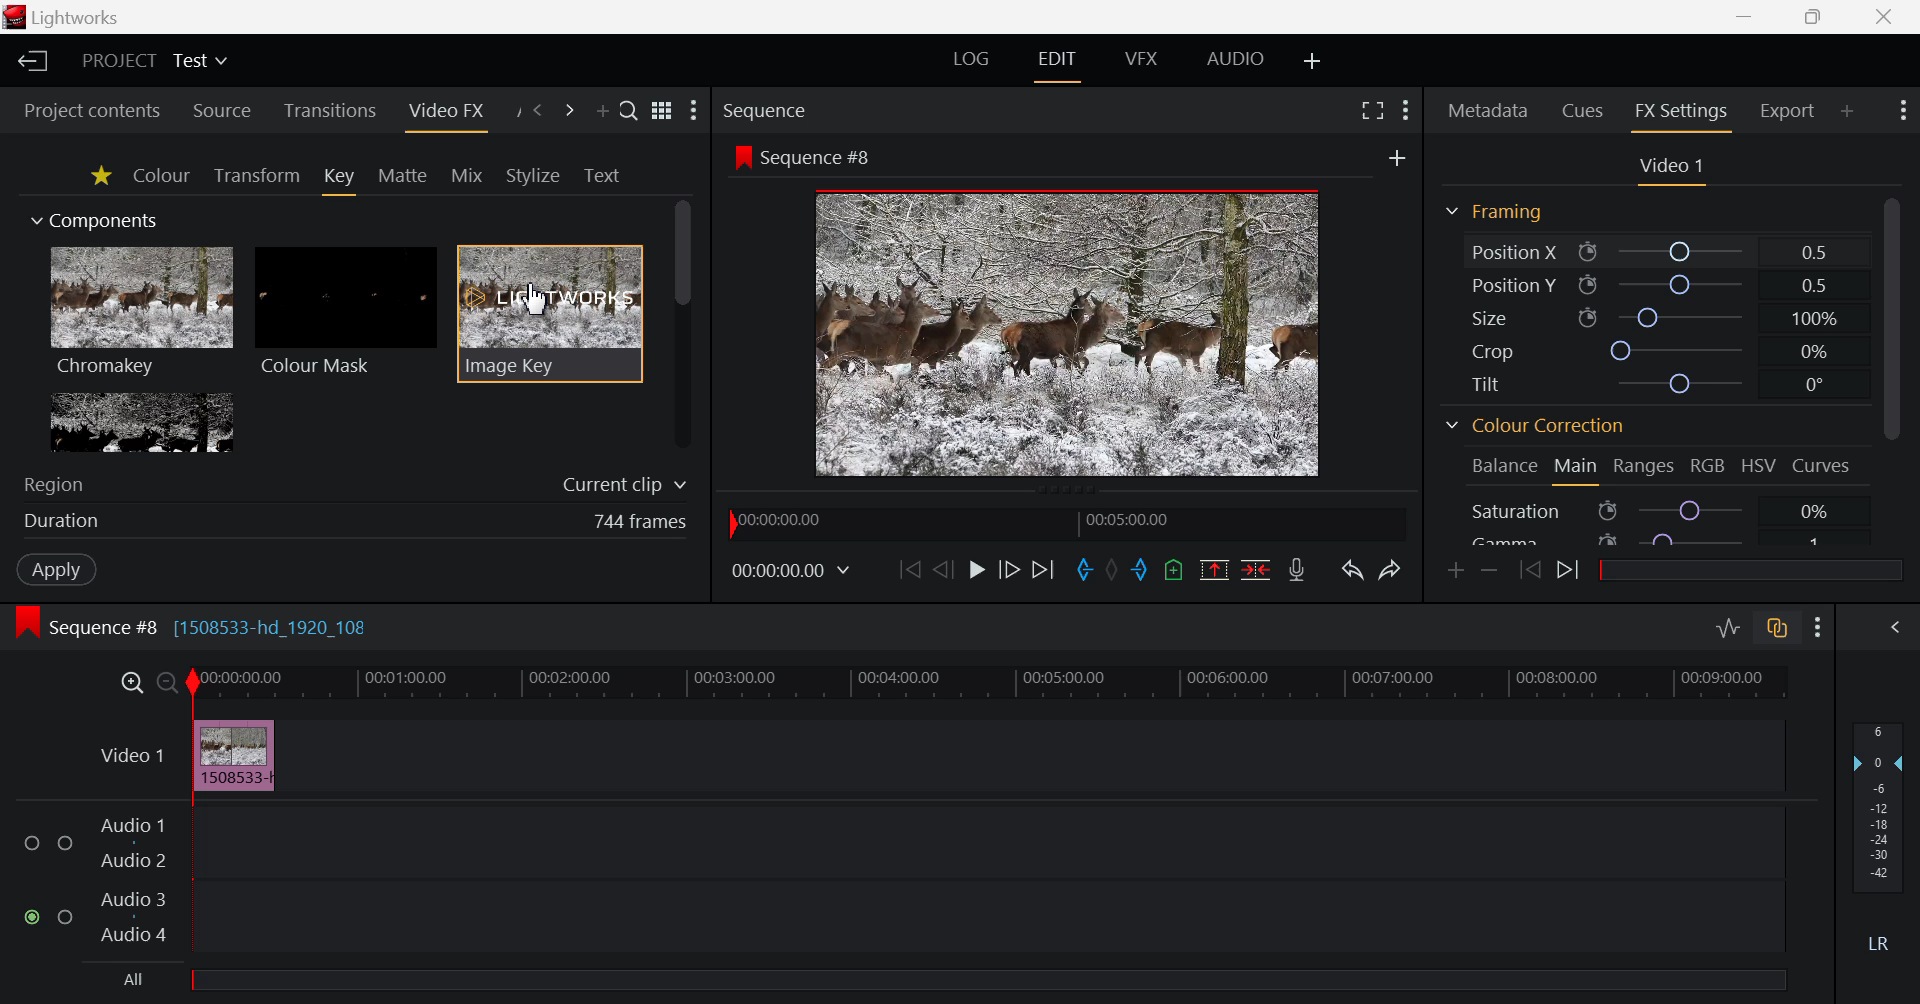 This screenshot has width=1920, height=1004. What do you see at coordinates (346, 313) in the screenshot?
I see `Colour Mask` at bounding box center [346, 313].